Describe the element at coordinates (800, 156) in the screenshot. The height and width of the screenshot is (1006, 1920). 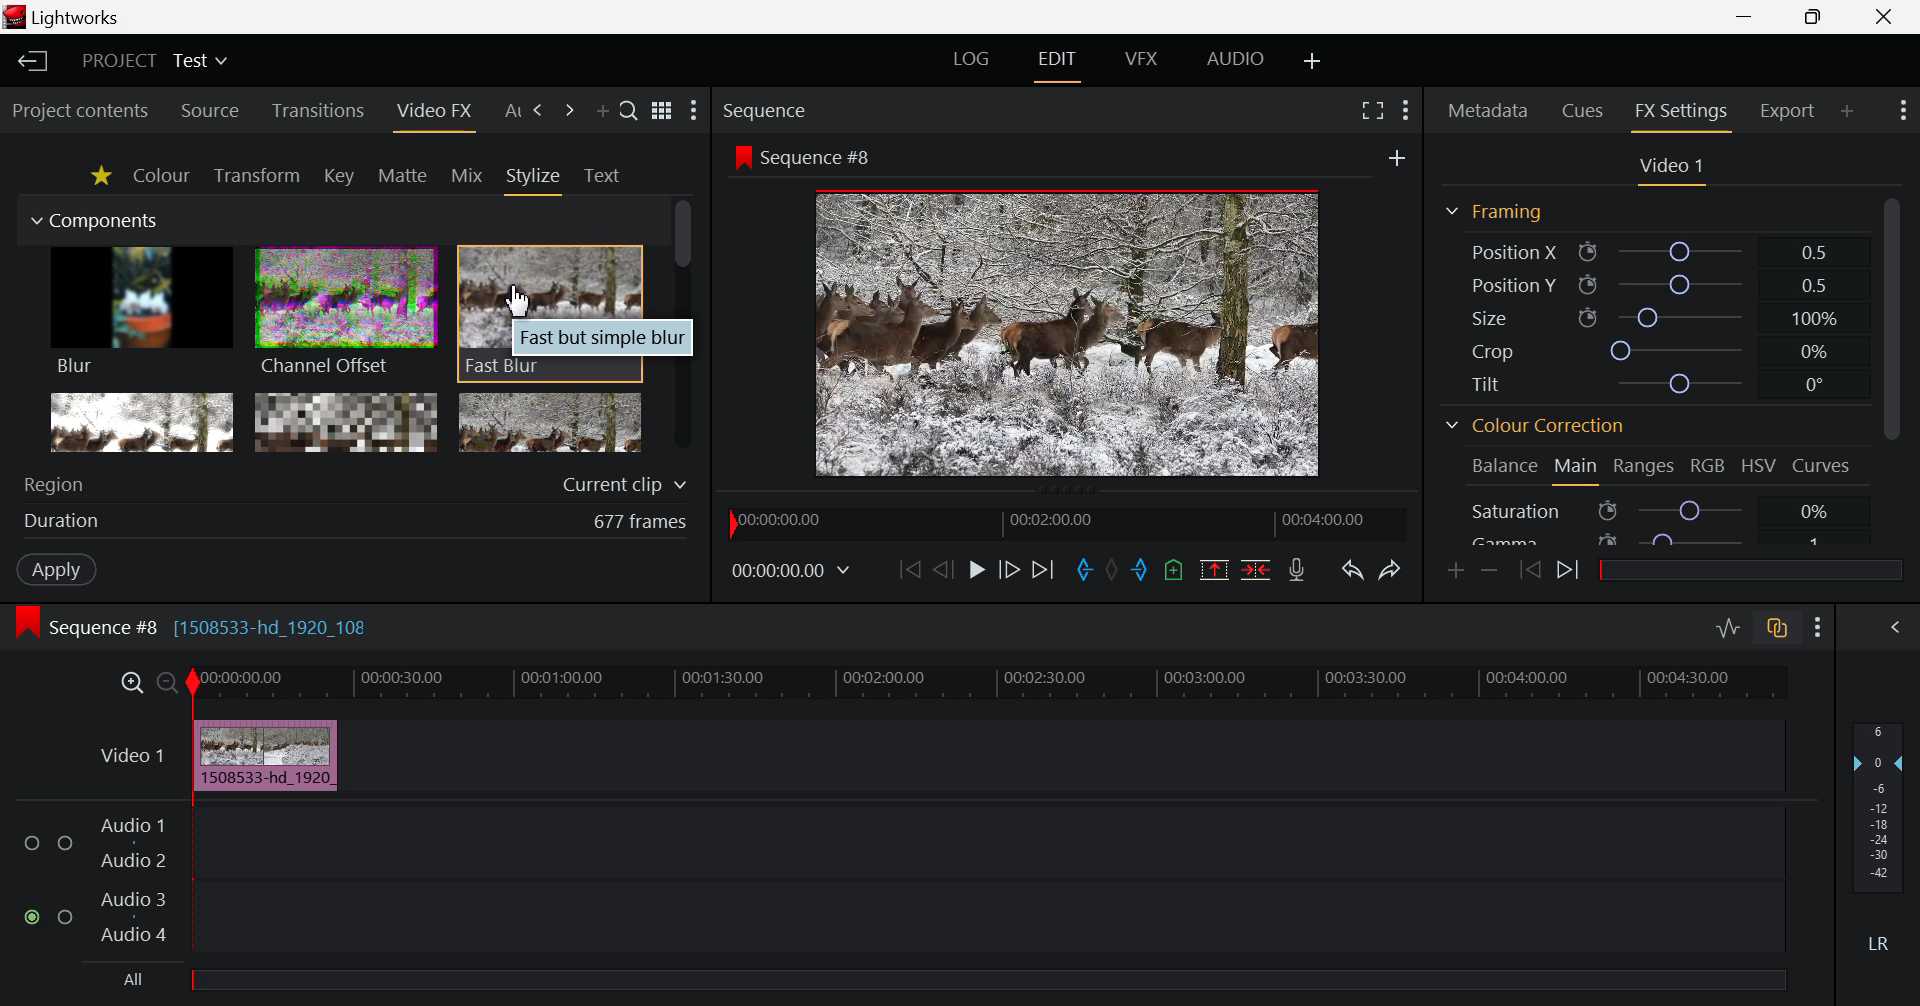
I see `Sequence #8` at that location.